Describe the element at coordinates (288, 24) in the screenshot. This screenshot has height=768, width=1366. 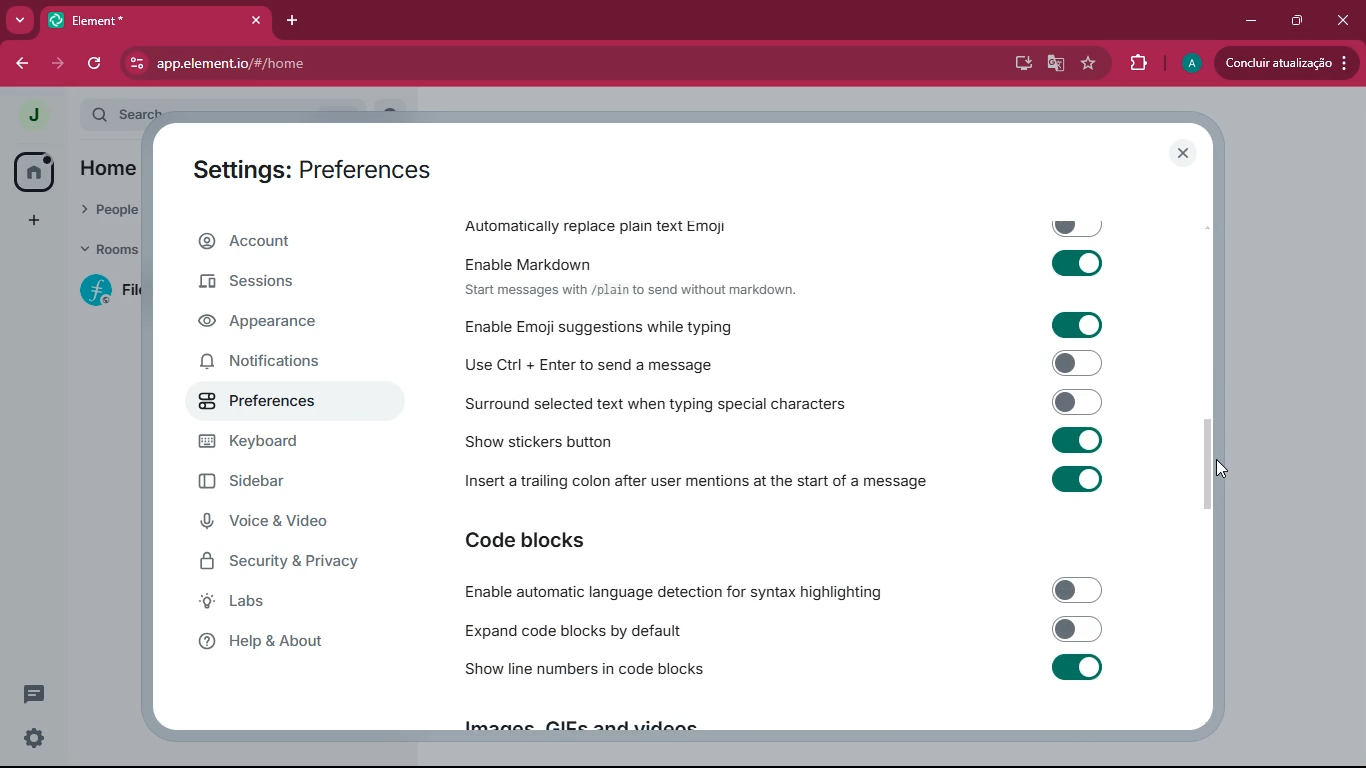
I see `add tab` at that location.